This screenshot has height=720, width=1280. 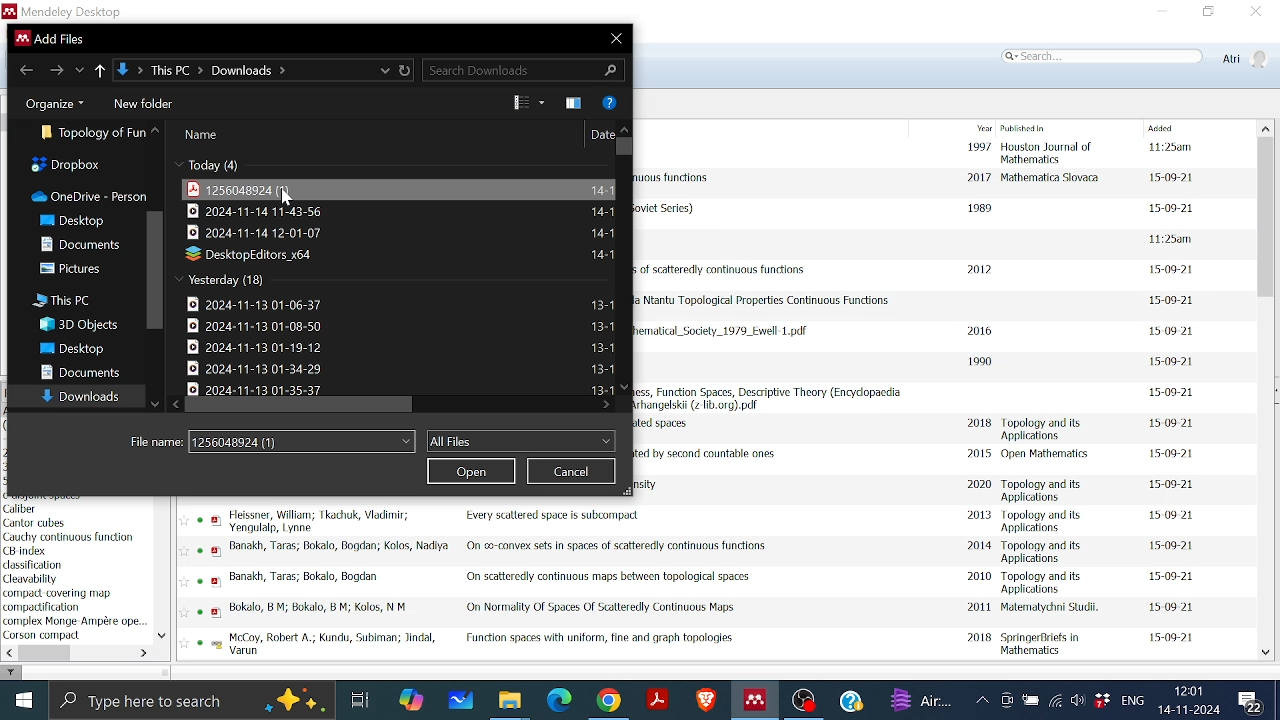 I want to click on Mendeley logo, so click(x=71, y=12).